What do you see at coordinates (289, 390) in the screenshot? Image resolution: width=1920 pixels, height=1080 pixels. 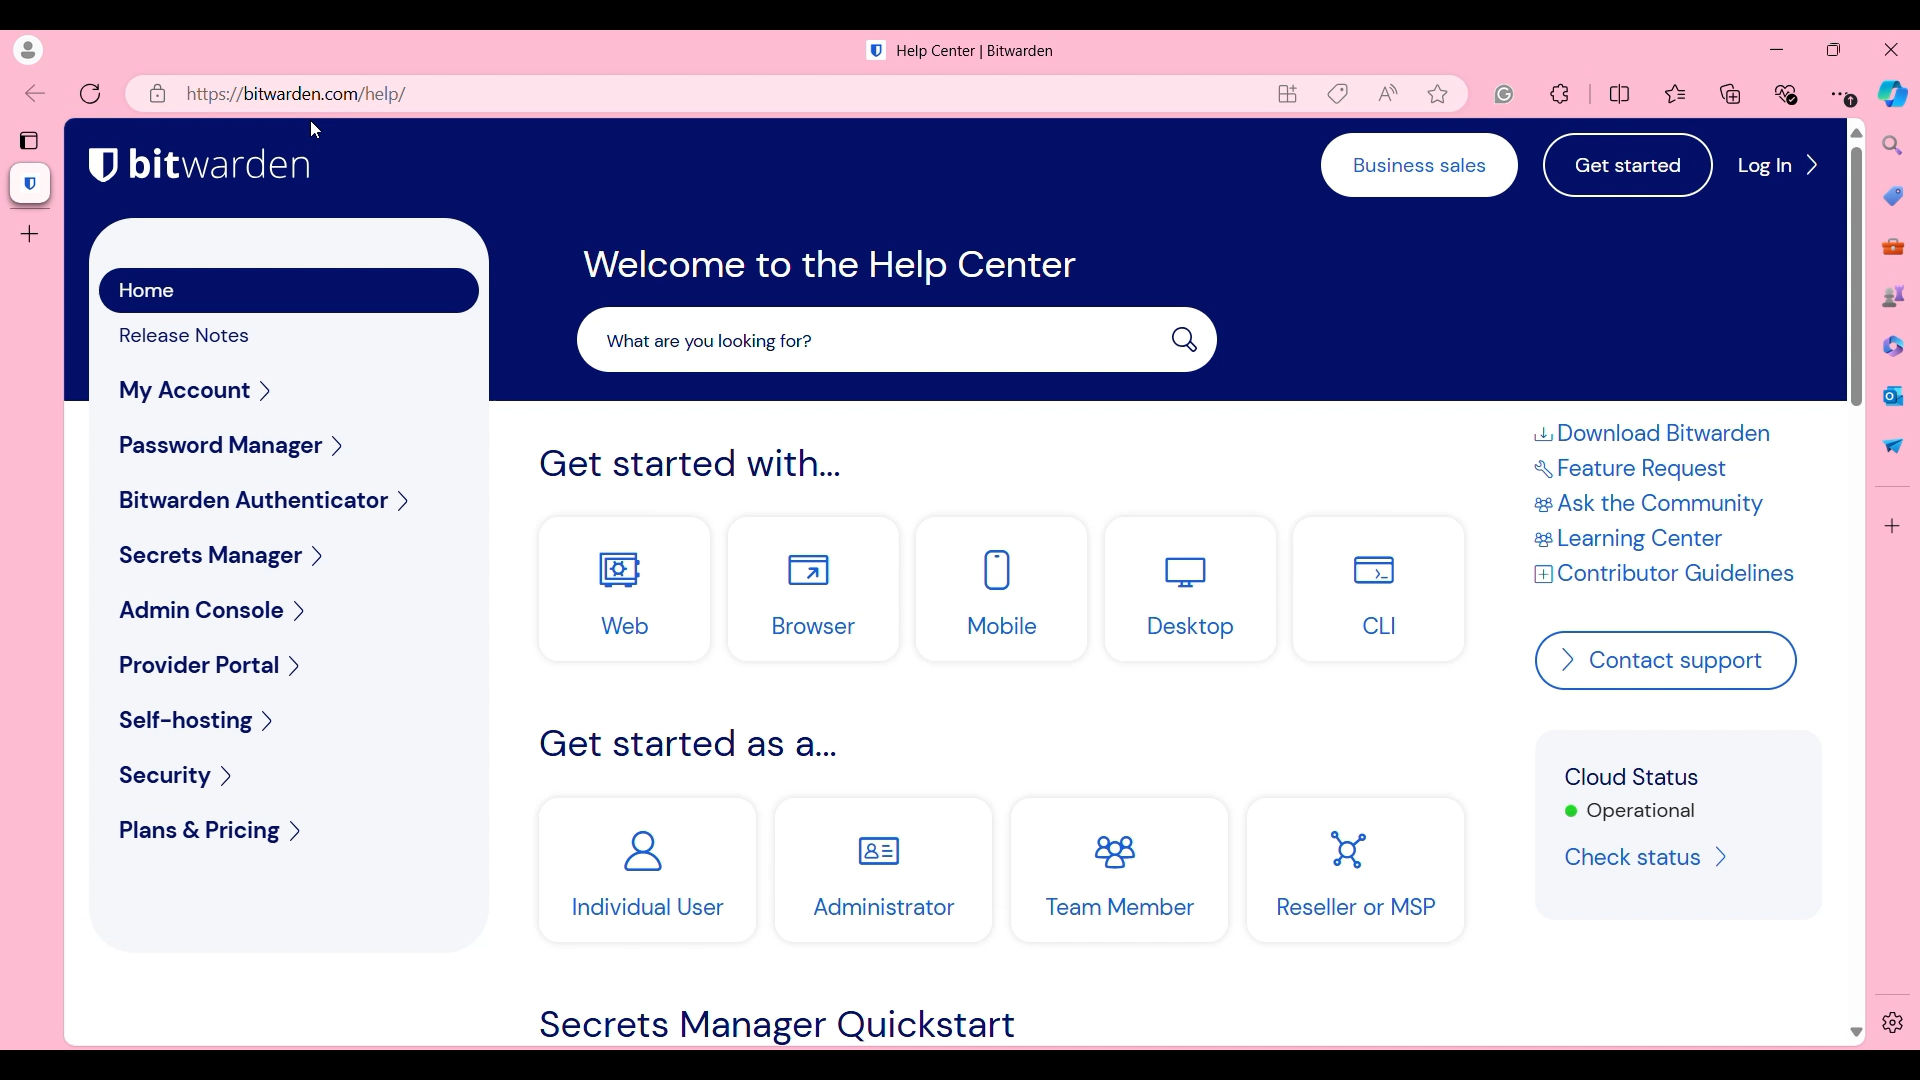 I see `My account` at bounding box center [289, 390].